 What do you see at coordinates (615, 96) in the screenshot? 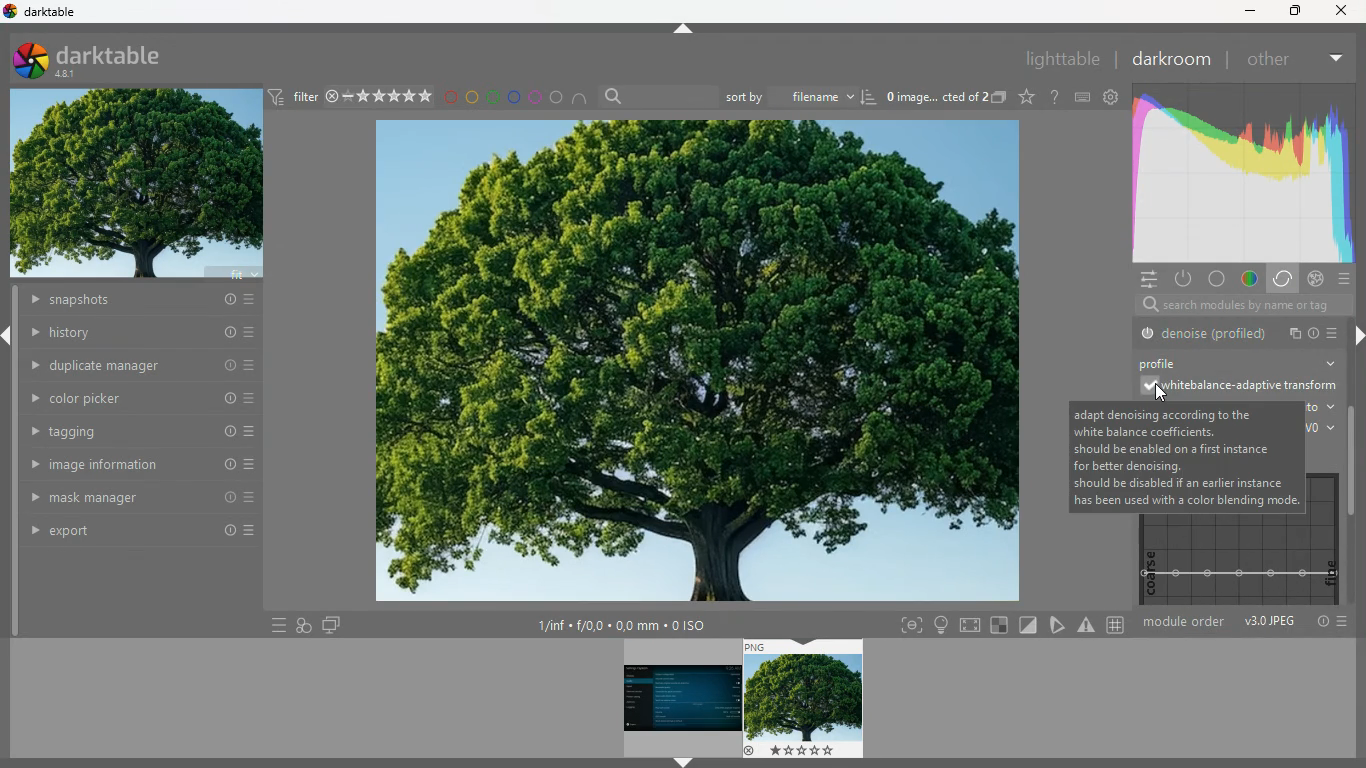
I see `search` at bounding box center [615, 96].